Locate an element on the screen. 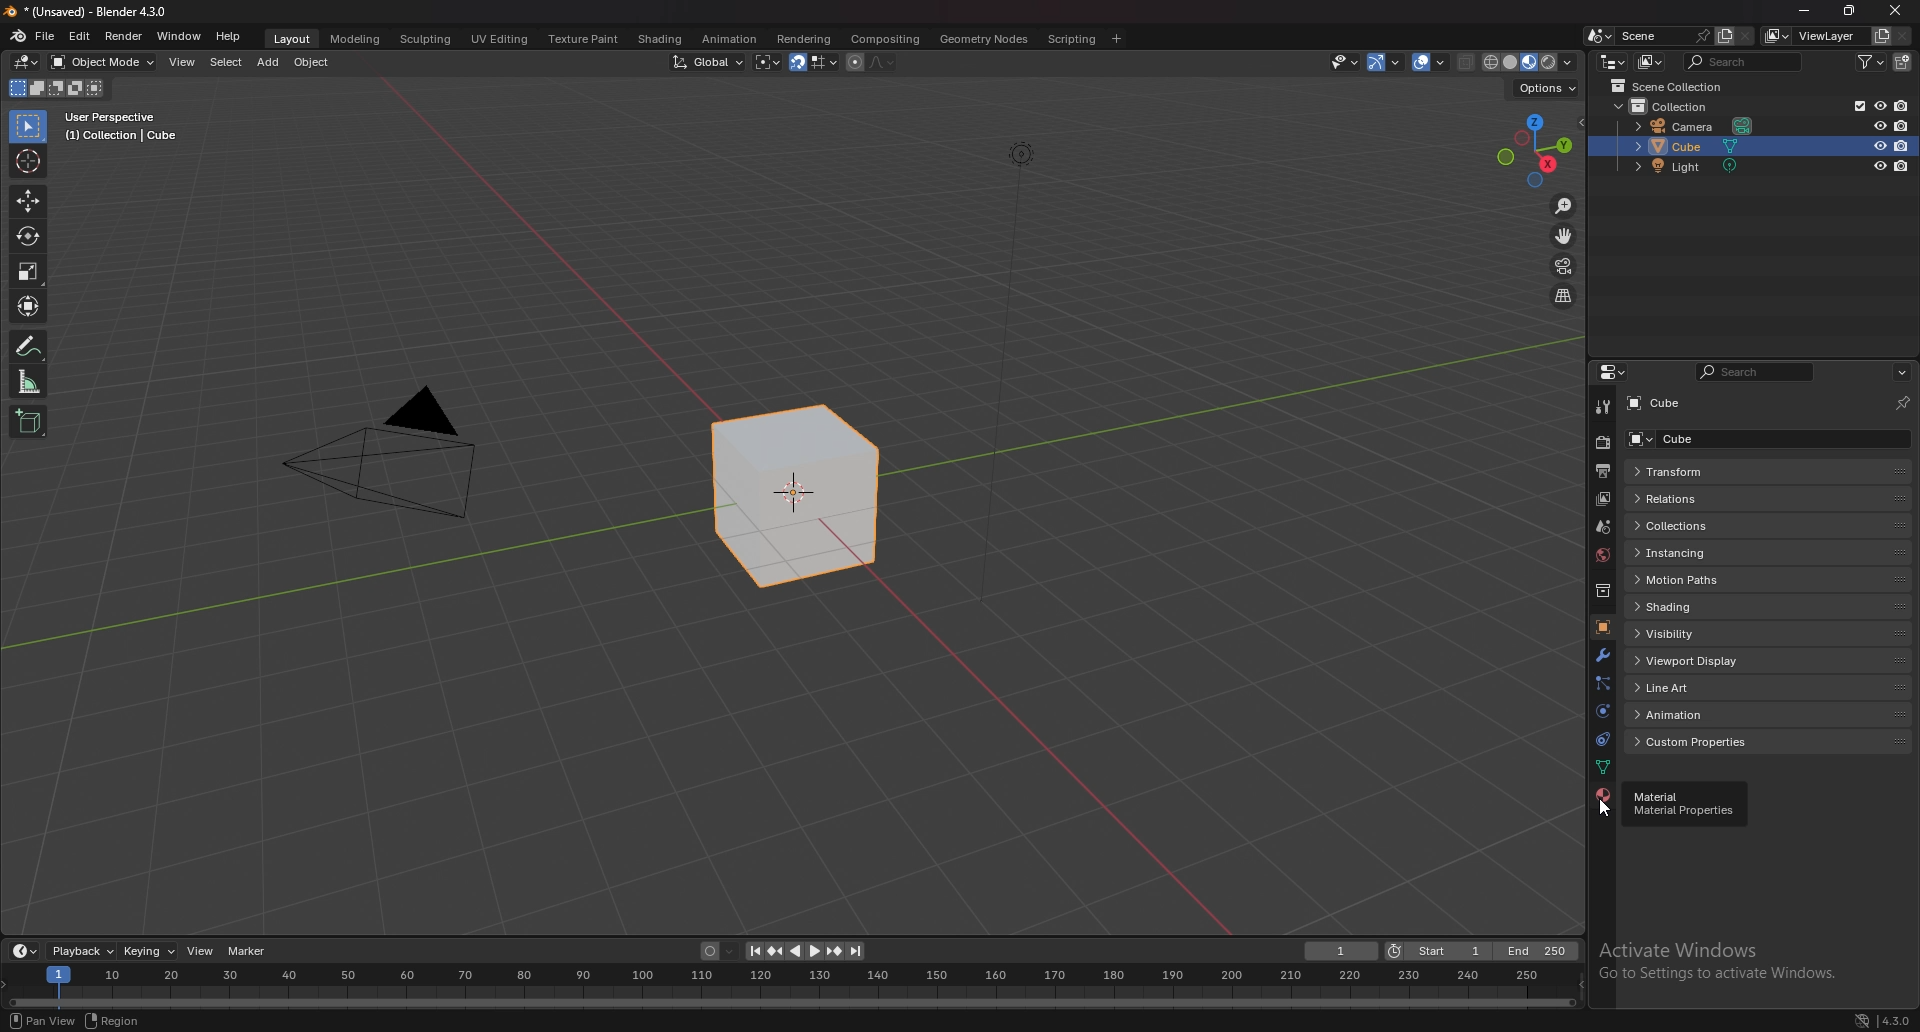 The height and width of the screenshot is (1032, 1920). resize is located at coordinates (1849, 11).